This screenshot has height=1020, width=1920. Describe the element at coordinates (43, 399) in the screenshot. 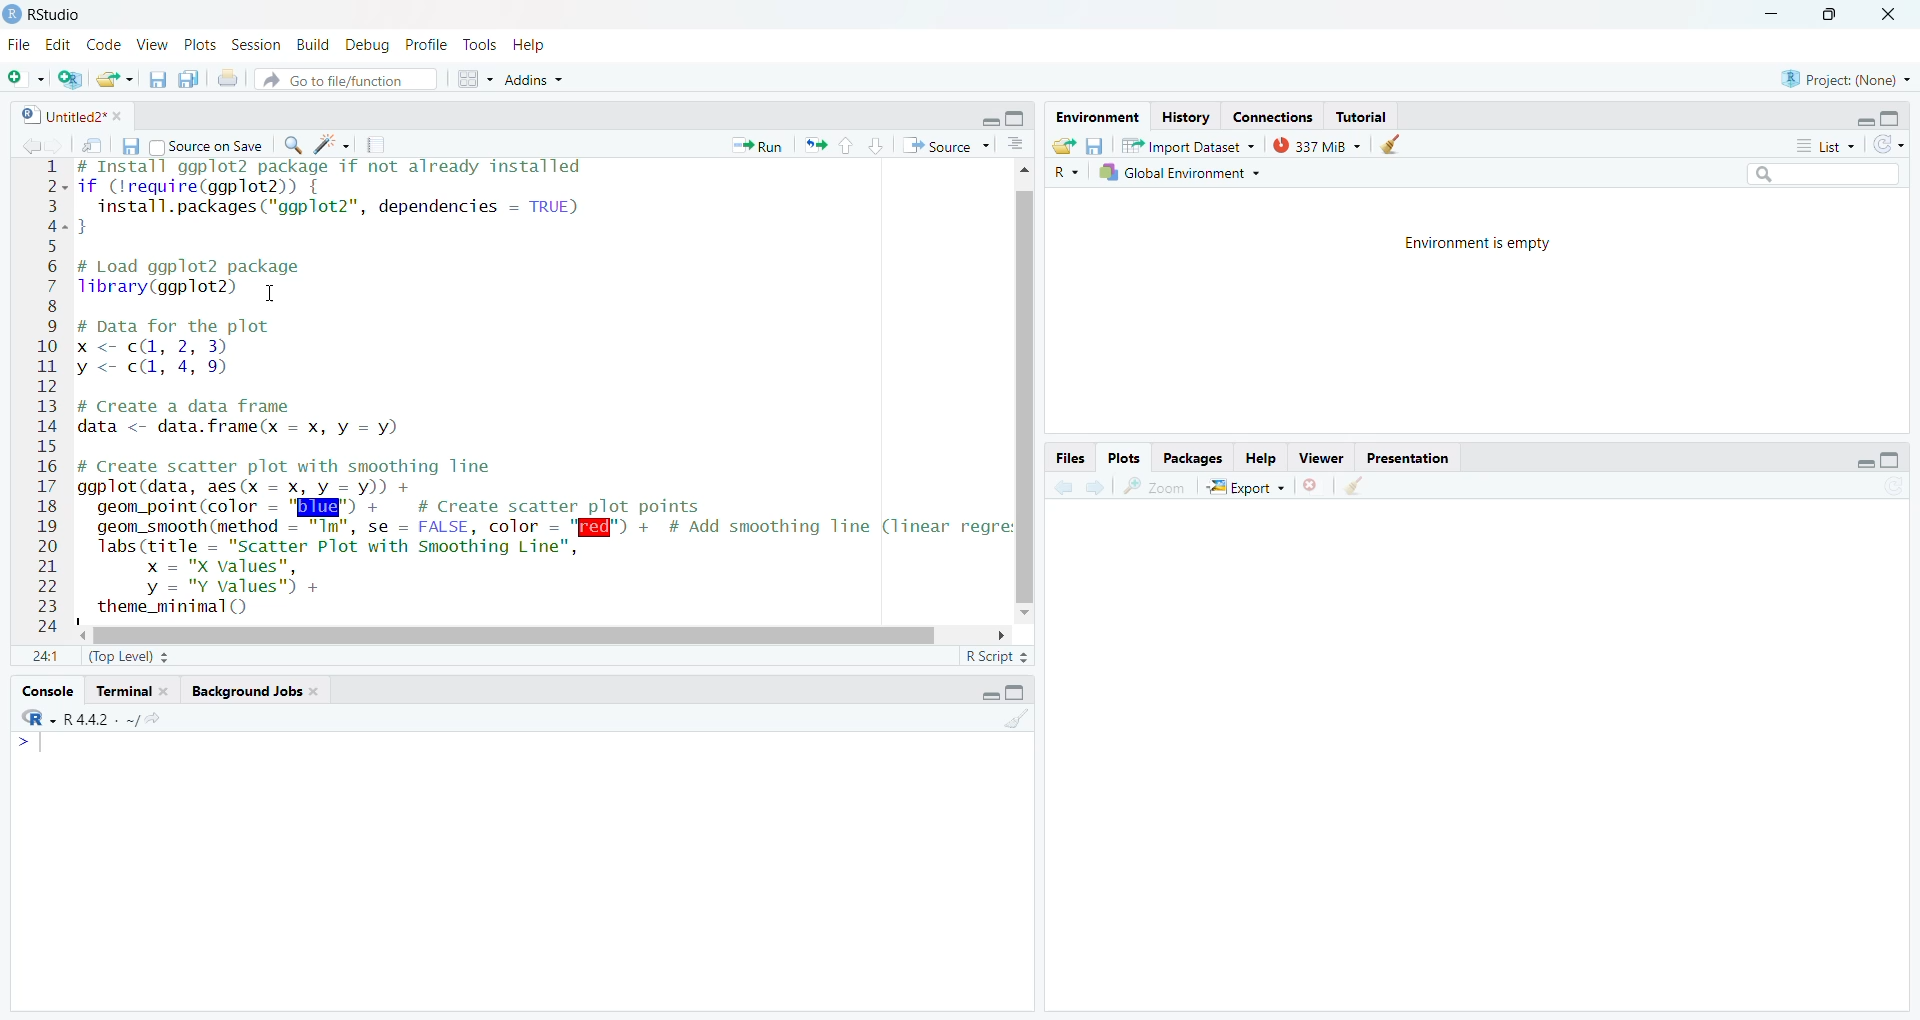

I see `12345678910112131415161718192021222324` at that location.